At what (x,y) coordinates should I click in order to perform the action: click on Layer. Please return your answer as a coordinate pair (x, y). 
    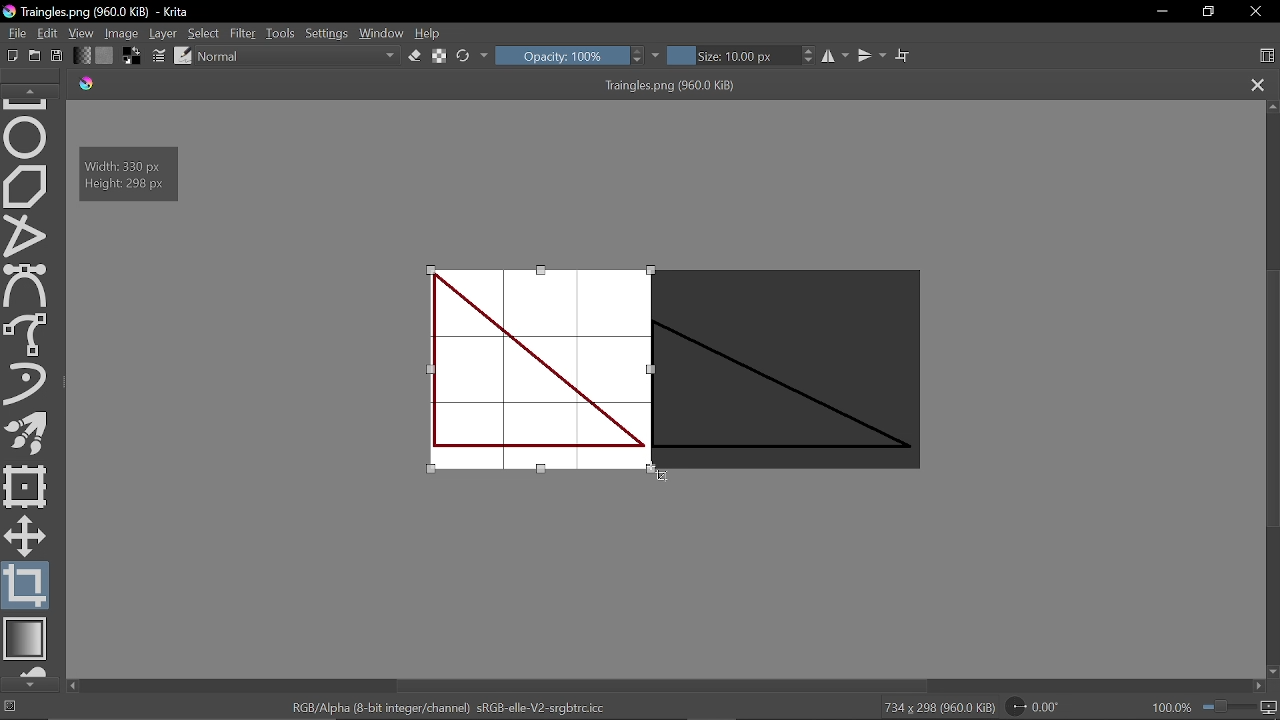
    Looking at the image, I should click on (164, 33).